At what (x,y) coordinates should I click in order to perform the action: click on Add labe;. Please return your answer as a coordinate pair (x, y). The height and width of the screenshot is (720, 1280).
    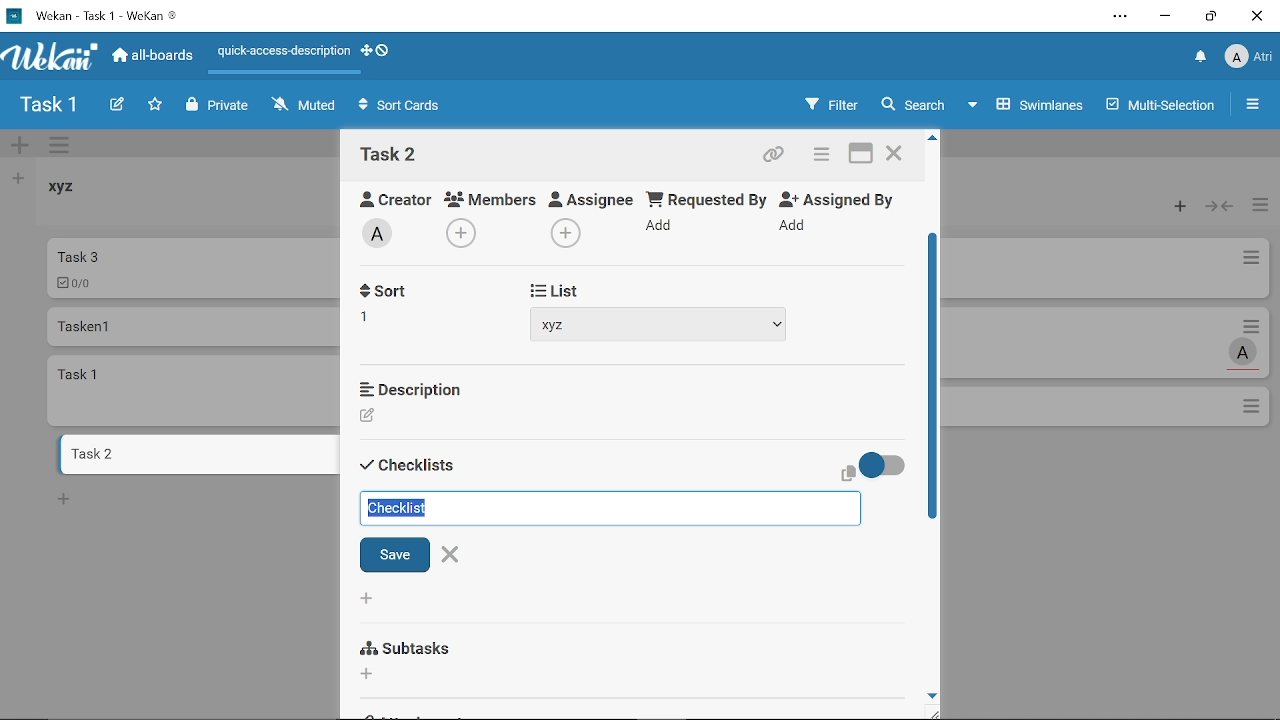
    Looking at the image, I should click on (384, 236).